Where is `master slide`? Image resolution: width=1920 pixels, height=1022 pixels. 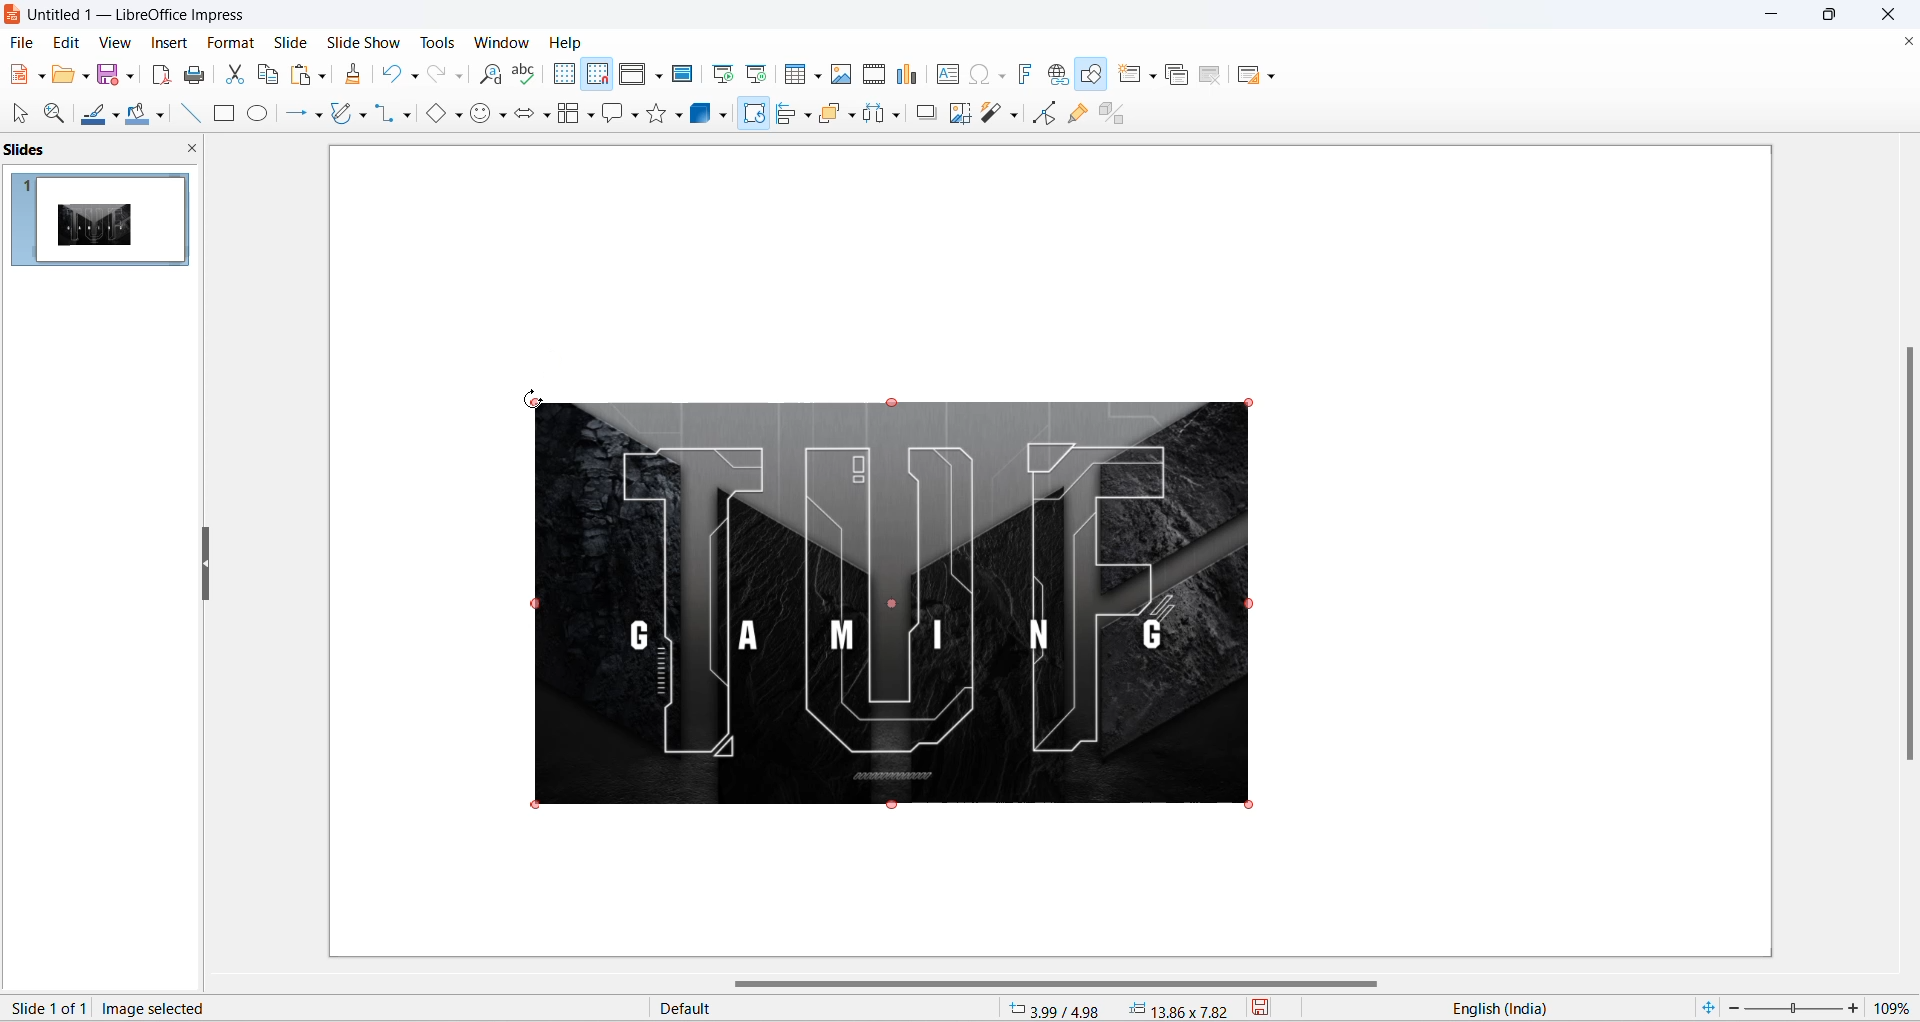
master slide is located at coordinates (685, 73).